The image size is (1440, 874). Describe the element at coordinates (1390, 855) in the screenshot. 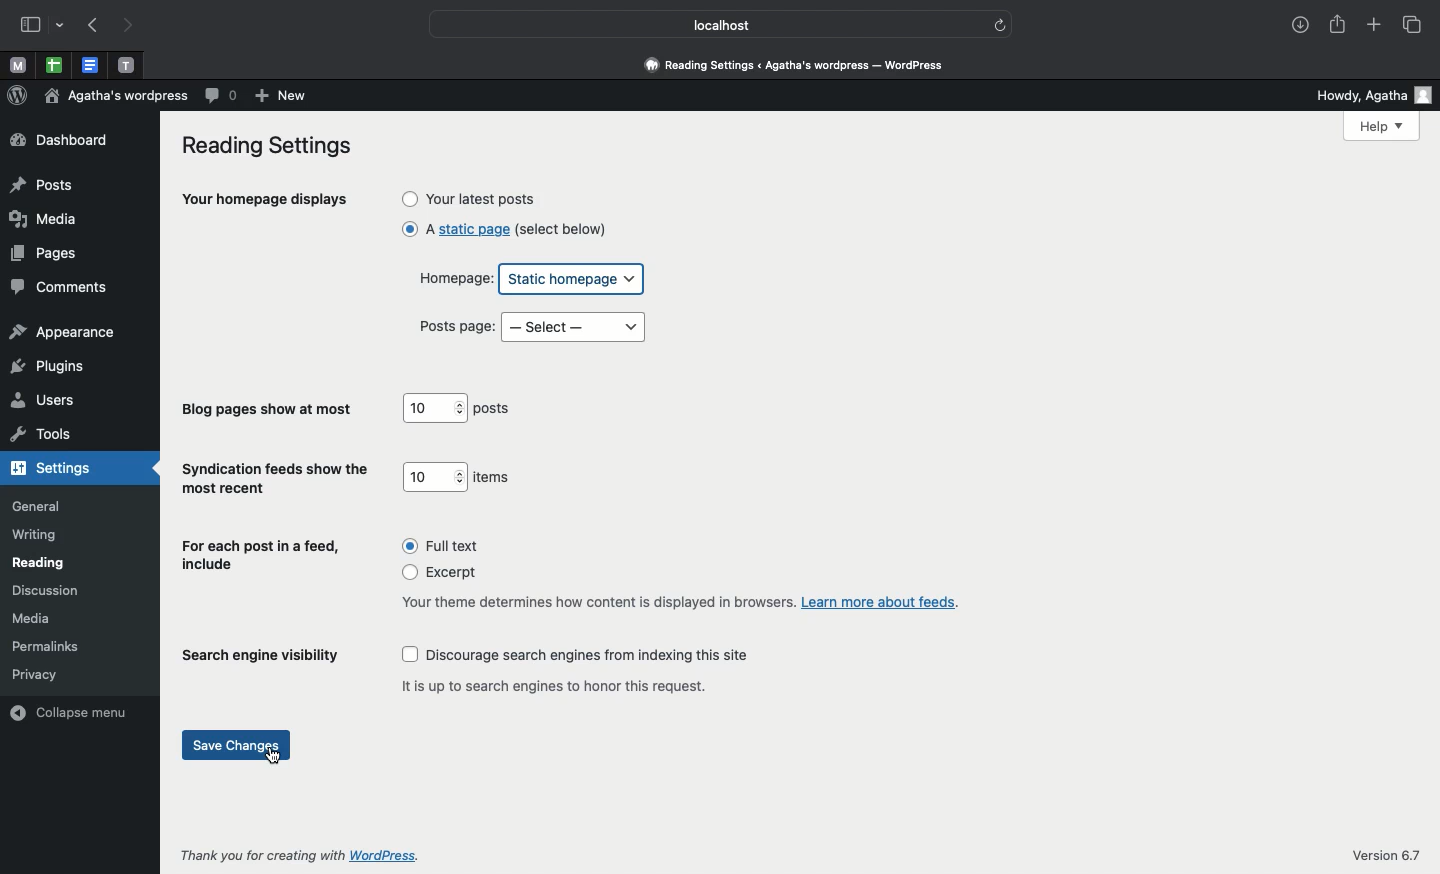

I see `Version 6.7` at that location.